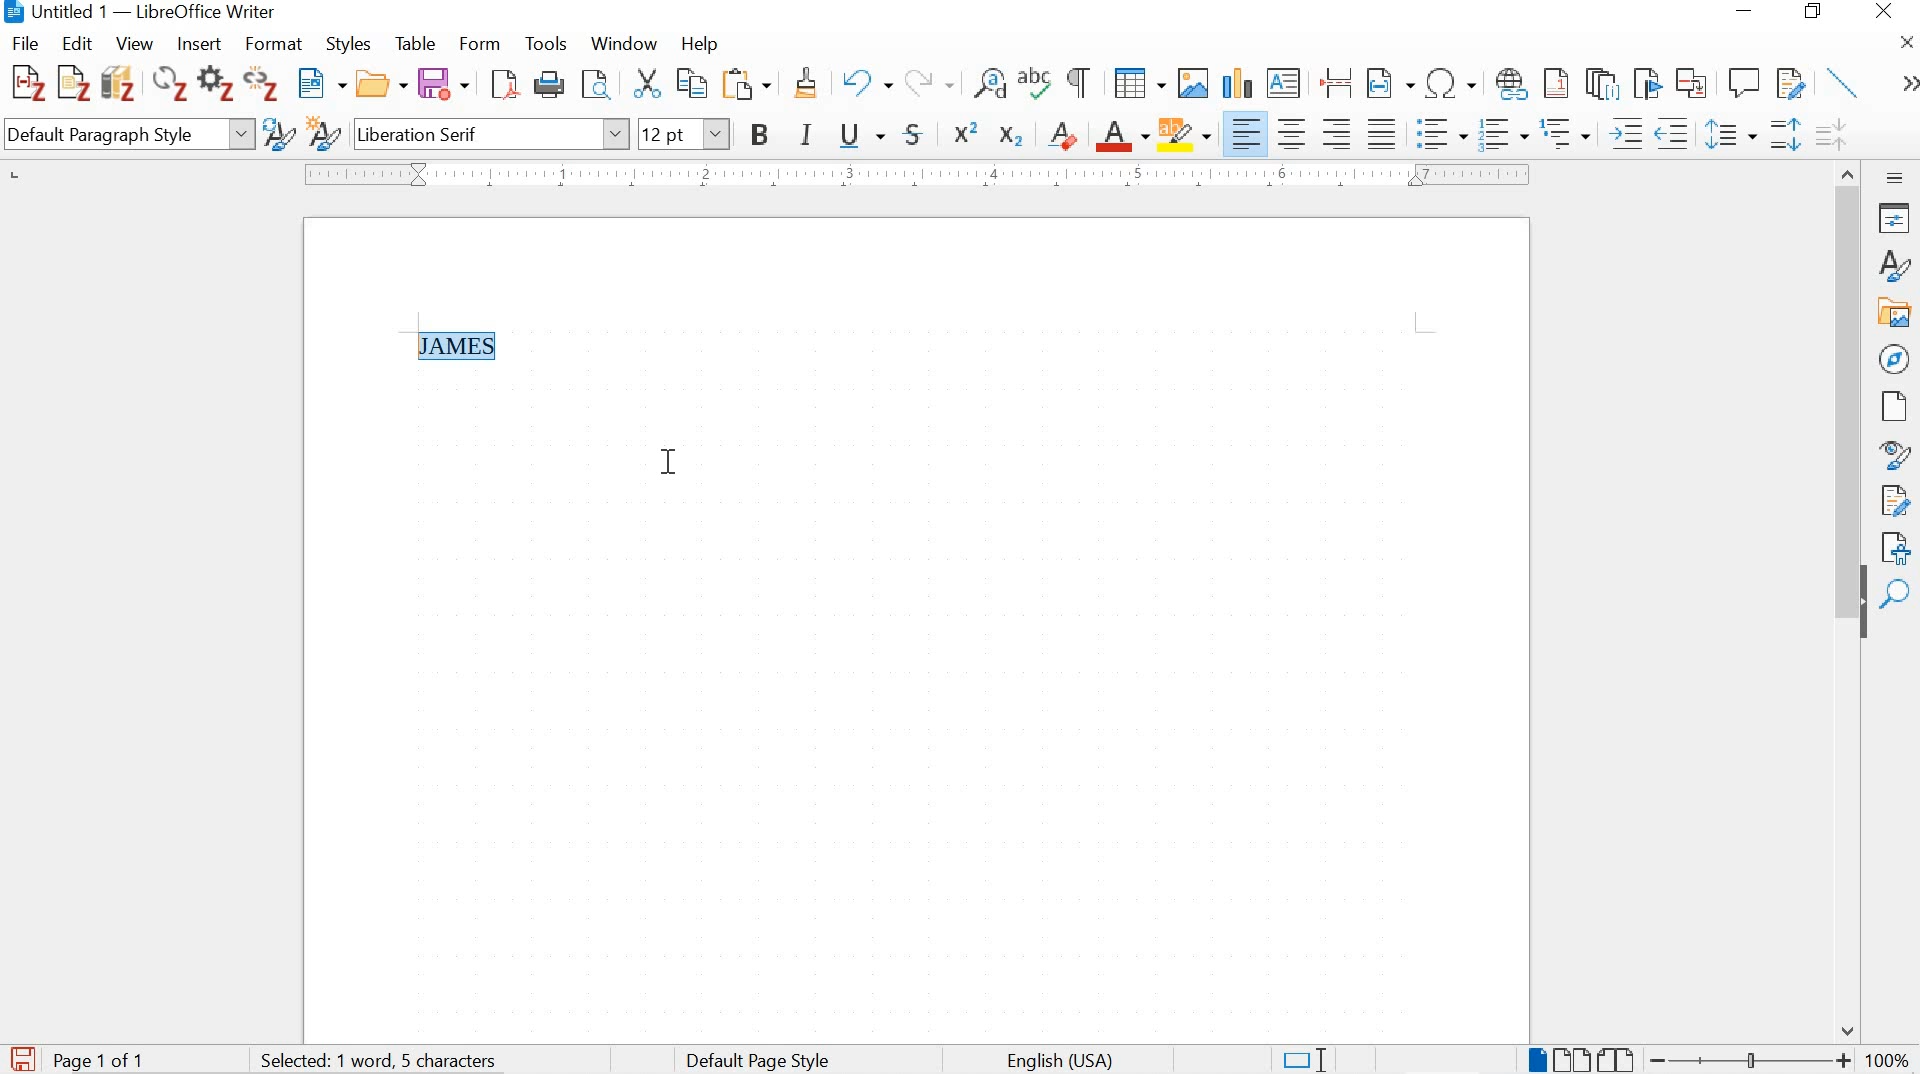  What do you see at coordinates (1186, 133) in the screenshot?
I see `character highlighting color` at bounding box center [1186, 133].